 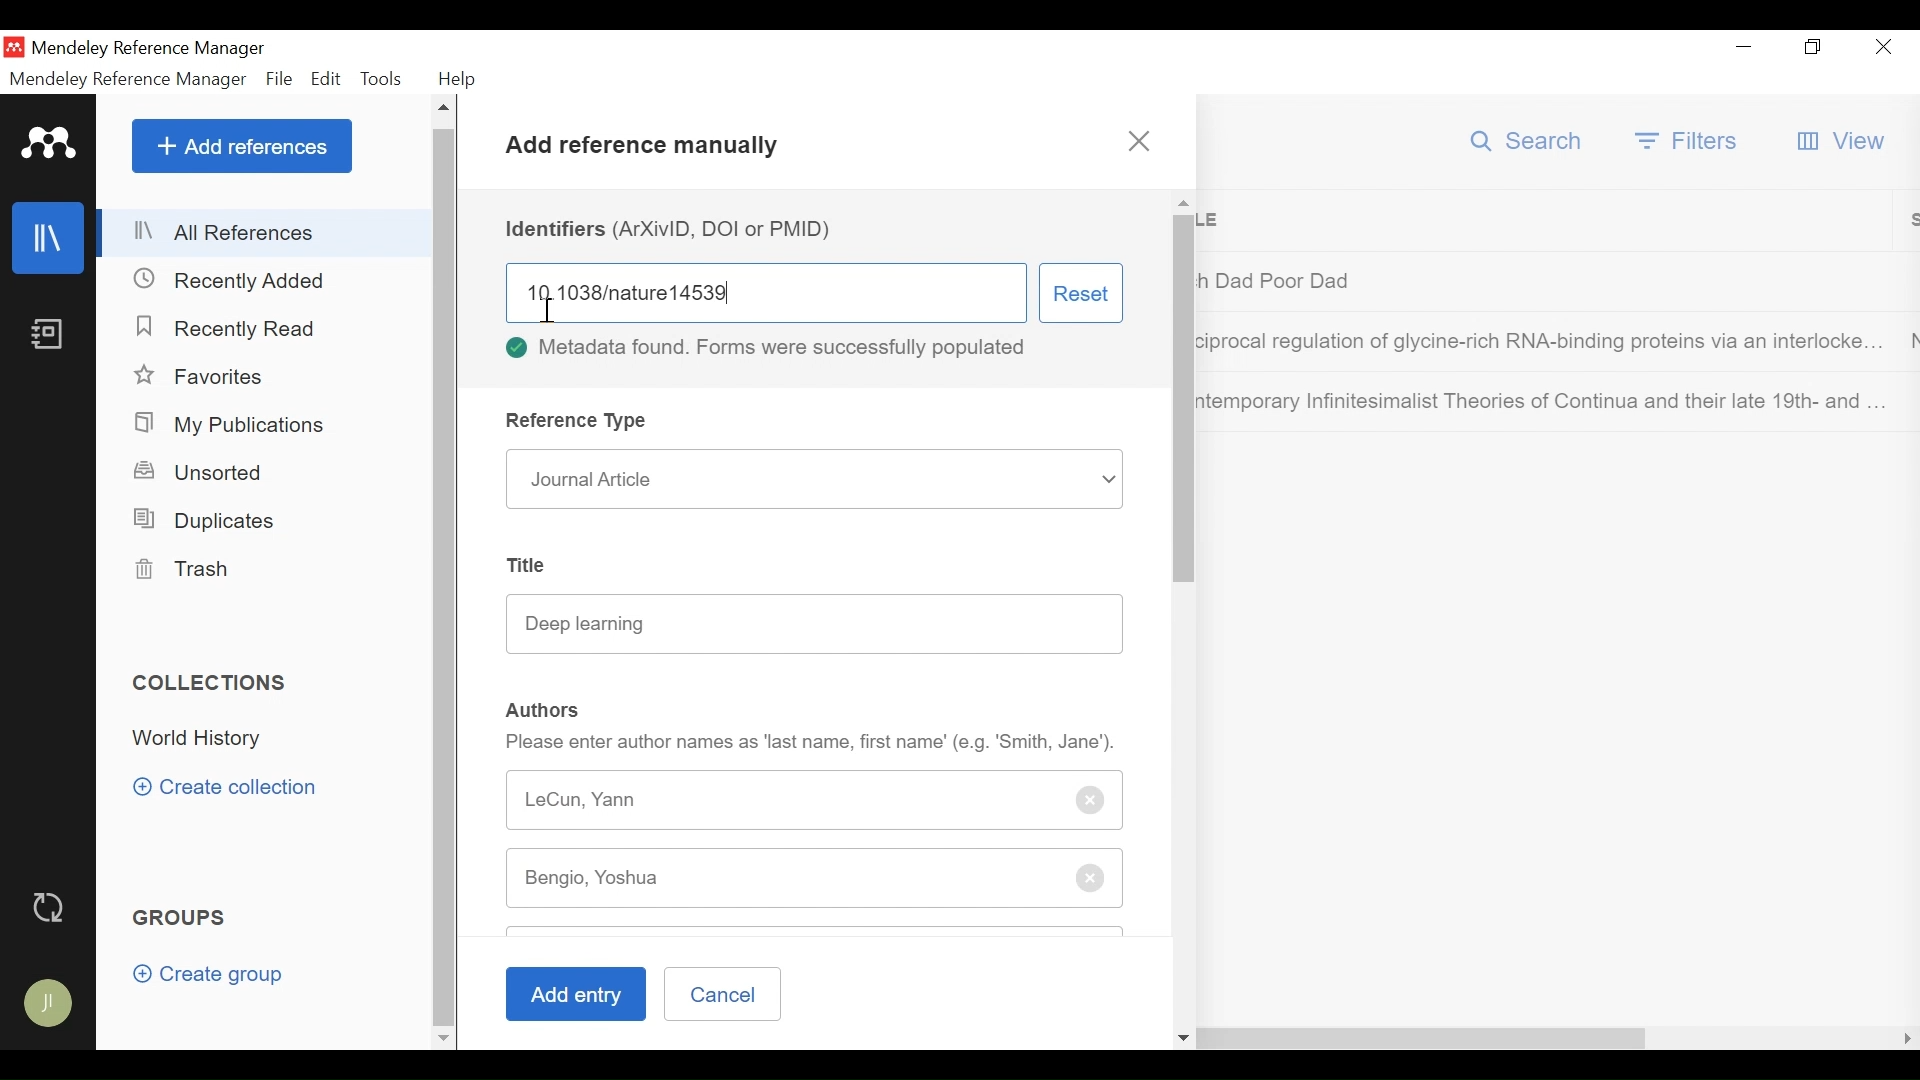 What do you see at coordinates (1528, 141) in the screenshot?
I see `Search ` at bounding box center [1528, 141].